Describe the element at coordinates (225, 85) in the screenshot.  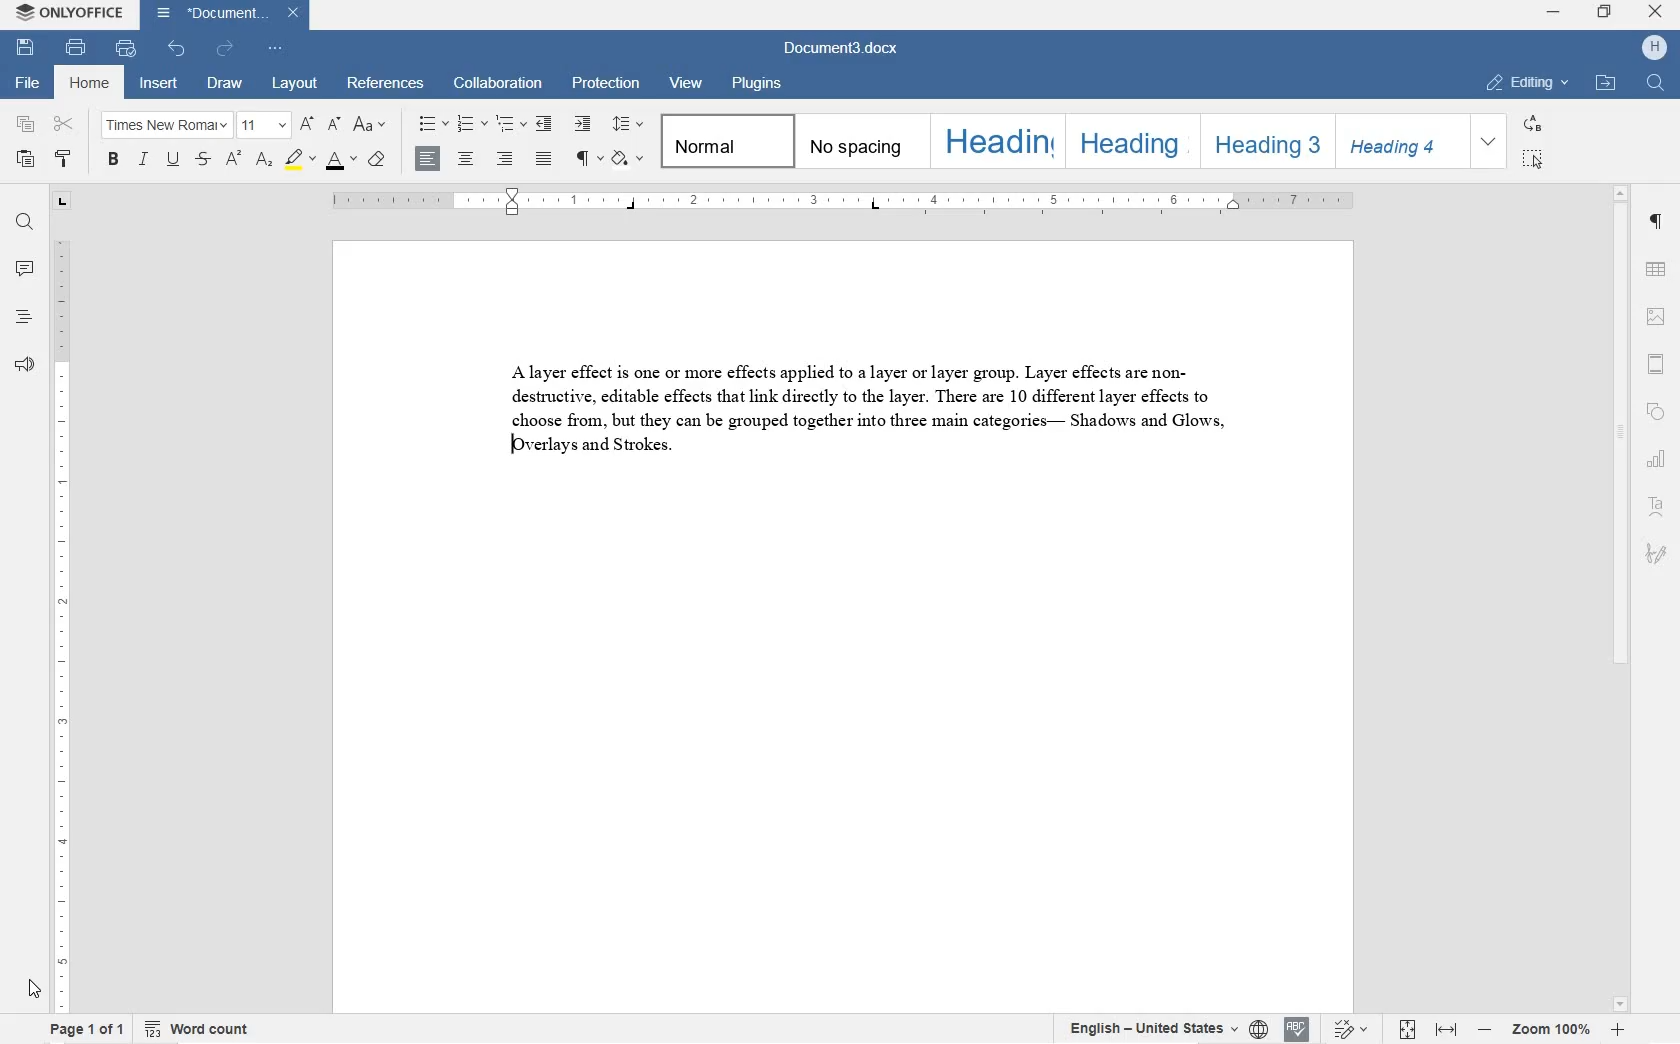
I see `draw` at that location.